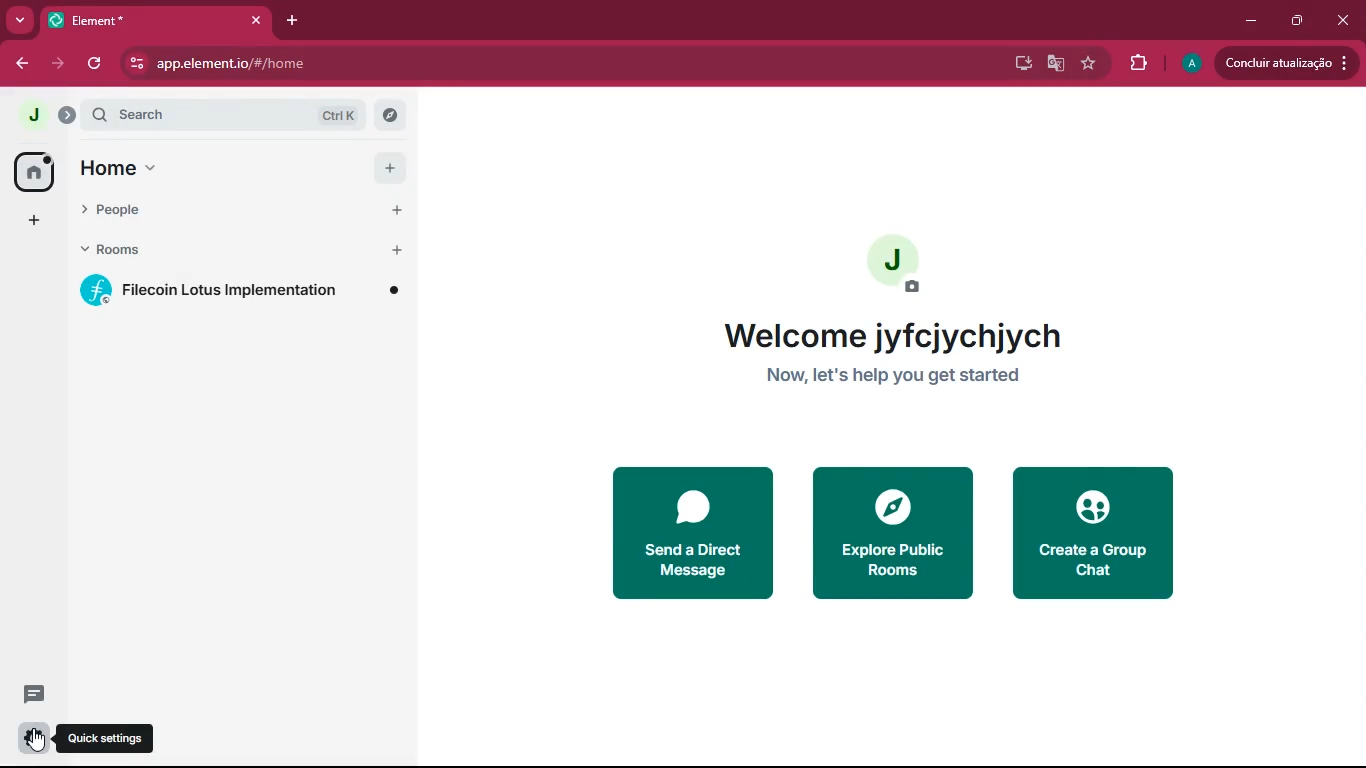 Image resolution: width=1366 pixels, height=768 pixels. What do you see at coordinates (388, 167) in the screenshot?
I see `add` at bounding box center [388, 167].